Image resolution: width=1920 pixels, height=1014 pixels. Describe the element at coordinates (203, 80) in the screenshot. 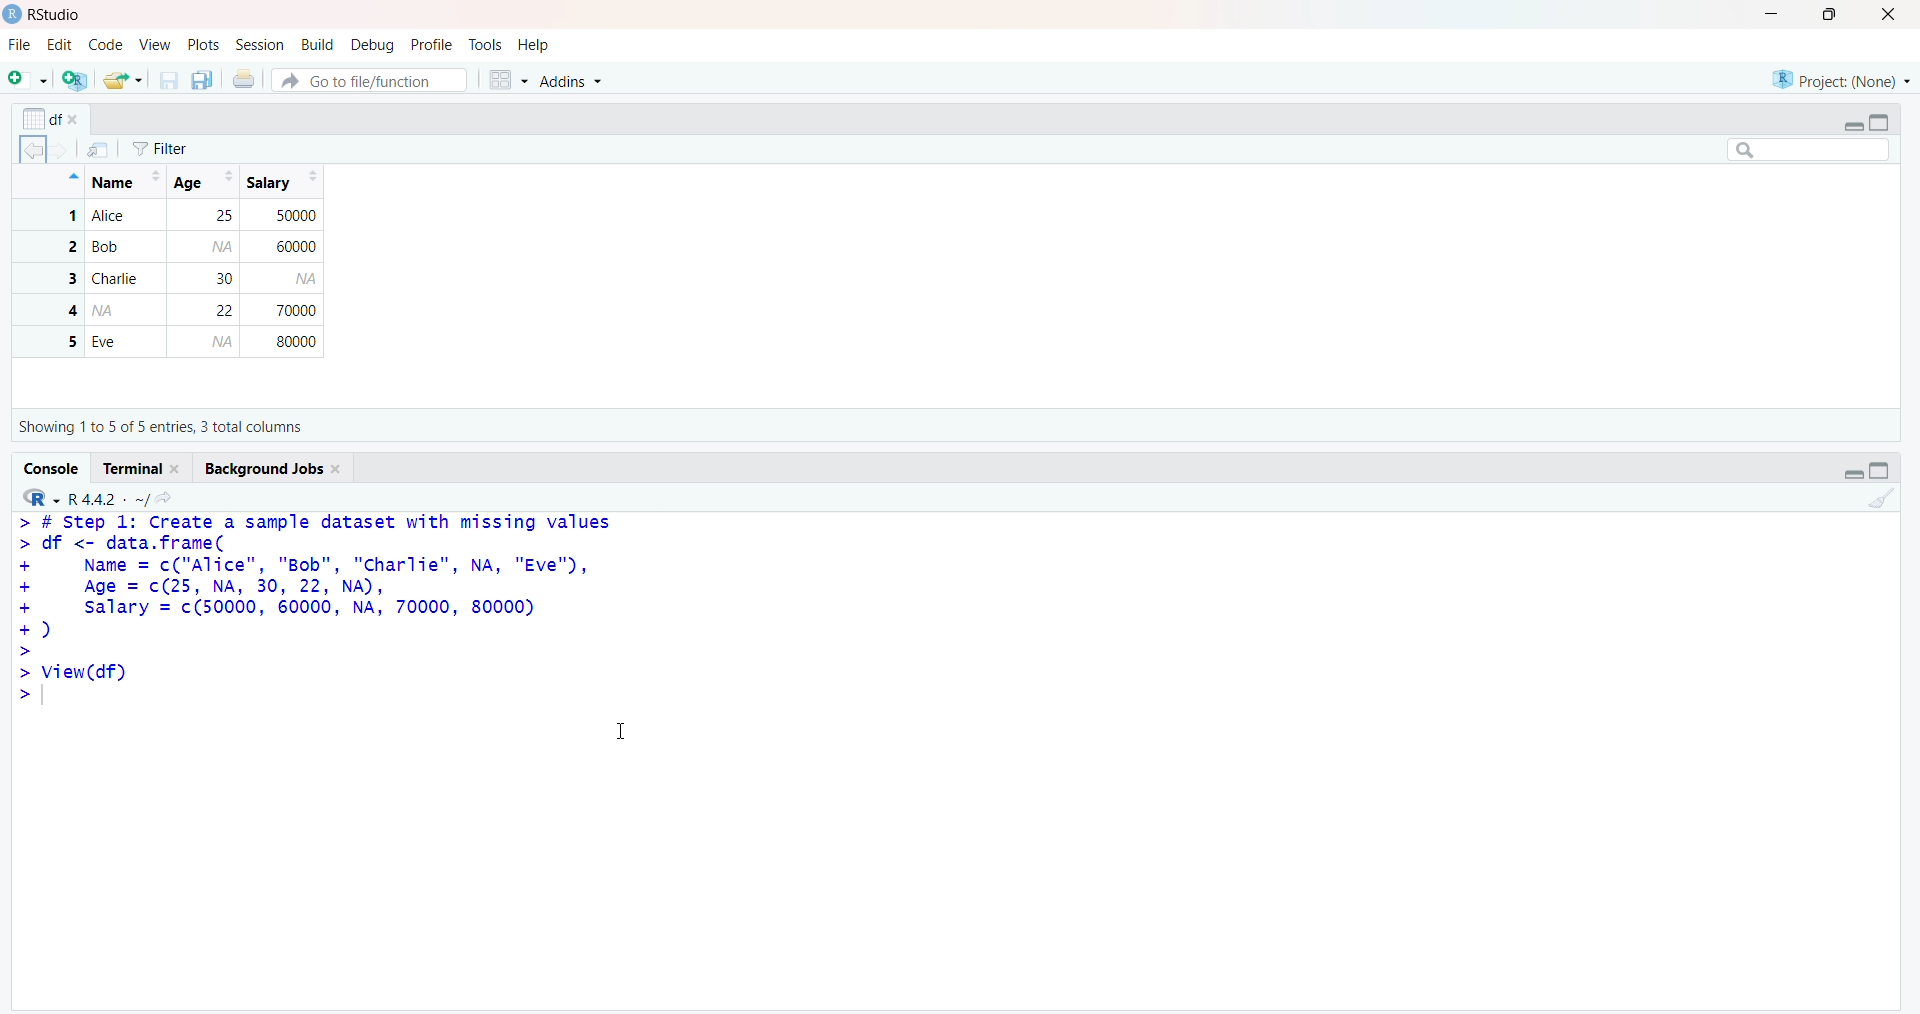

I see `Save all open documents (Ctrl + Alt + S)` at that location.